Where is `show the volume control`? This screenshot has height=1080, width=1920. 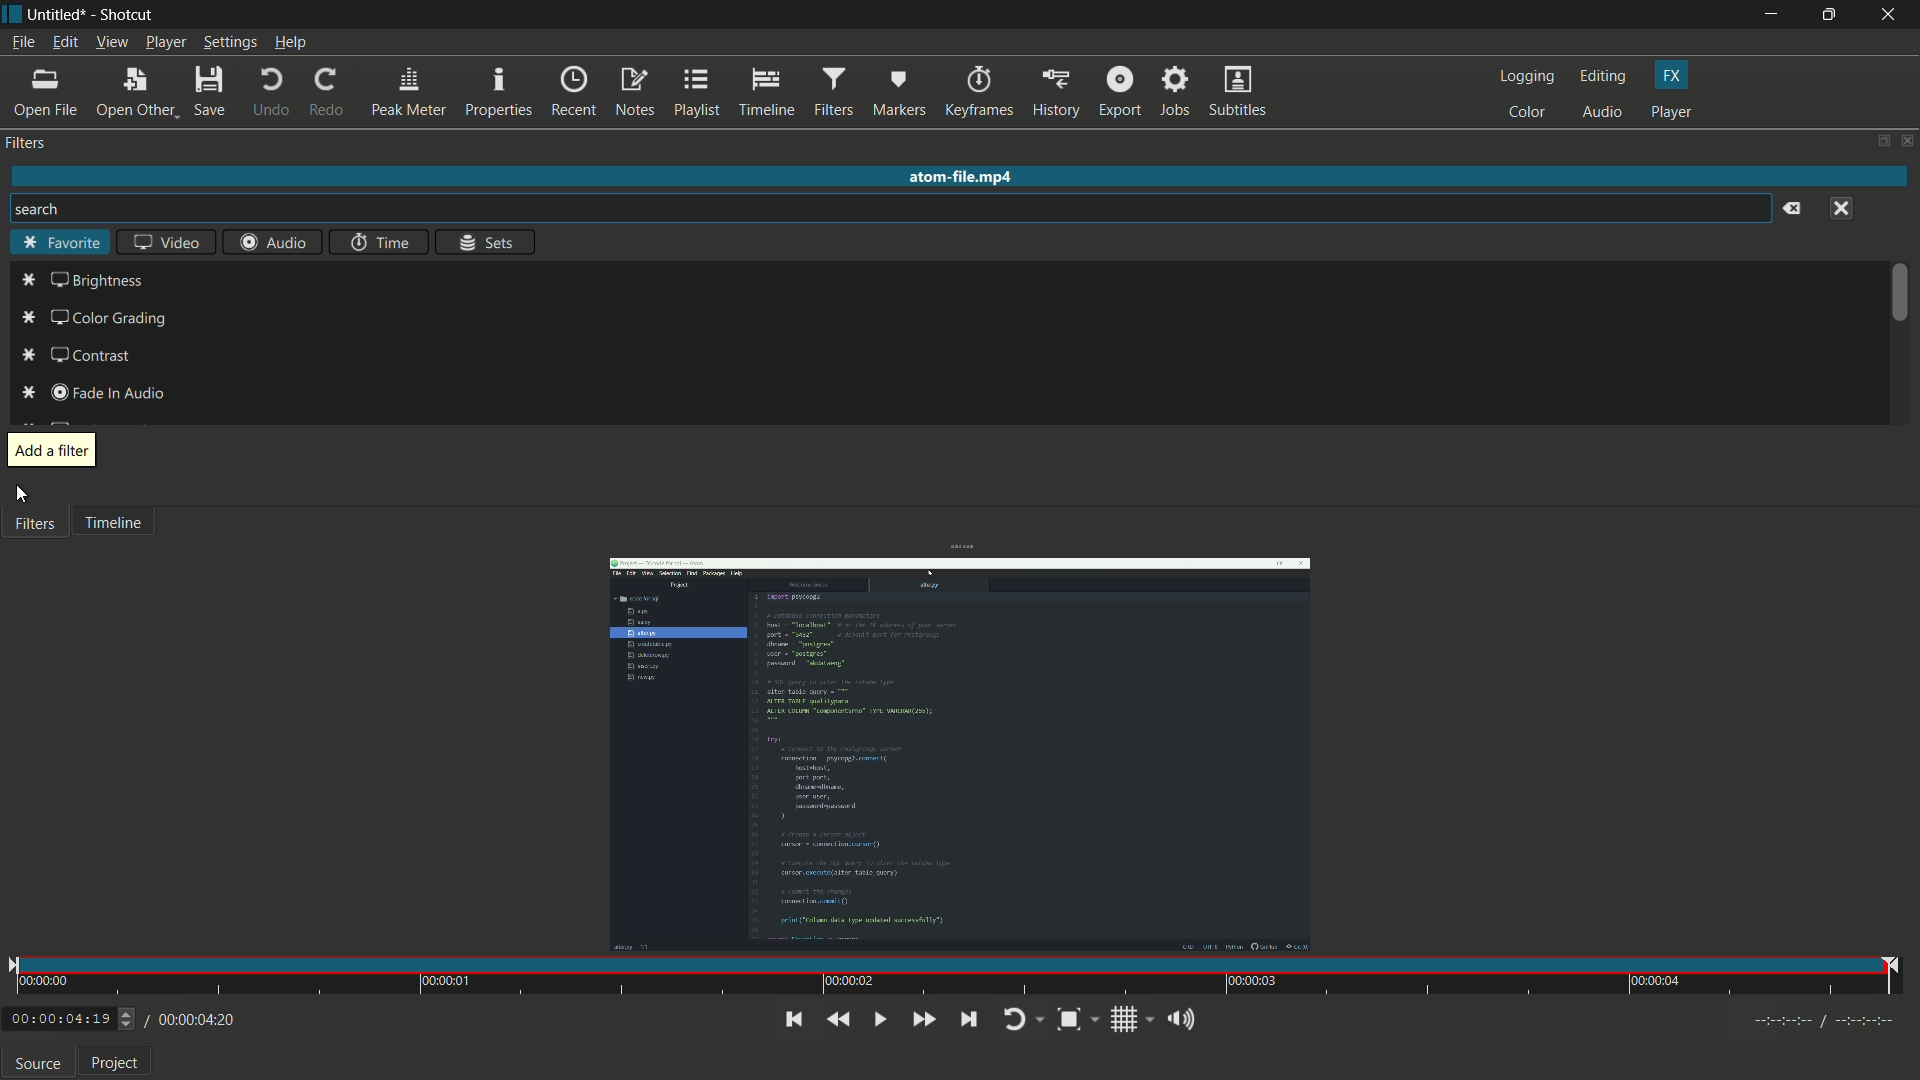 show the volume control is located at coordinates (1181, 1020).